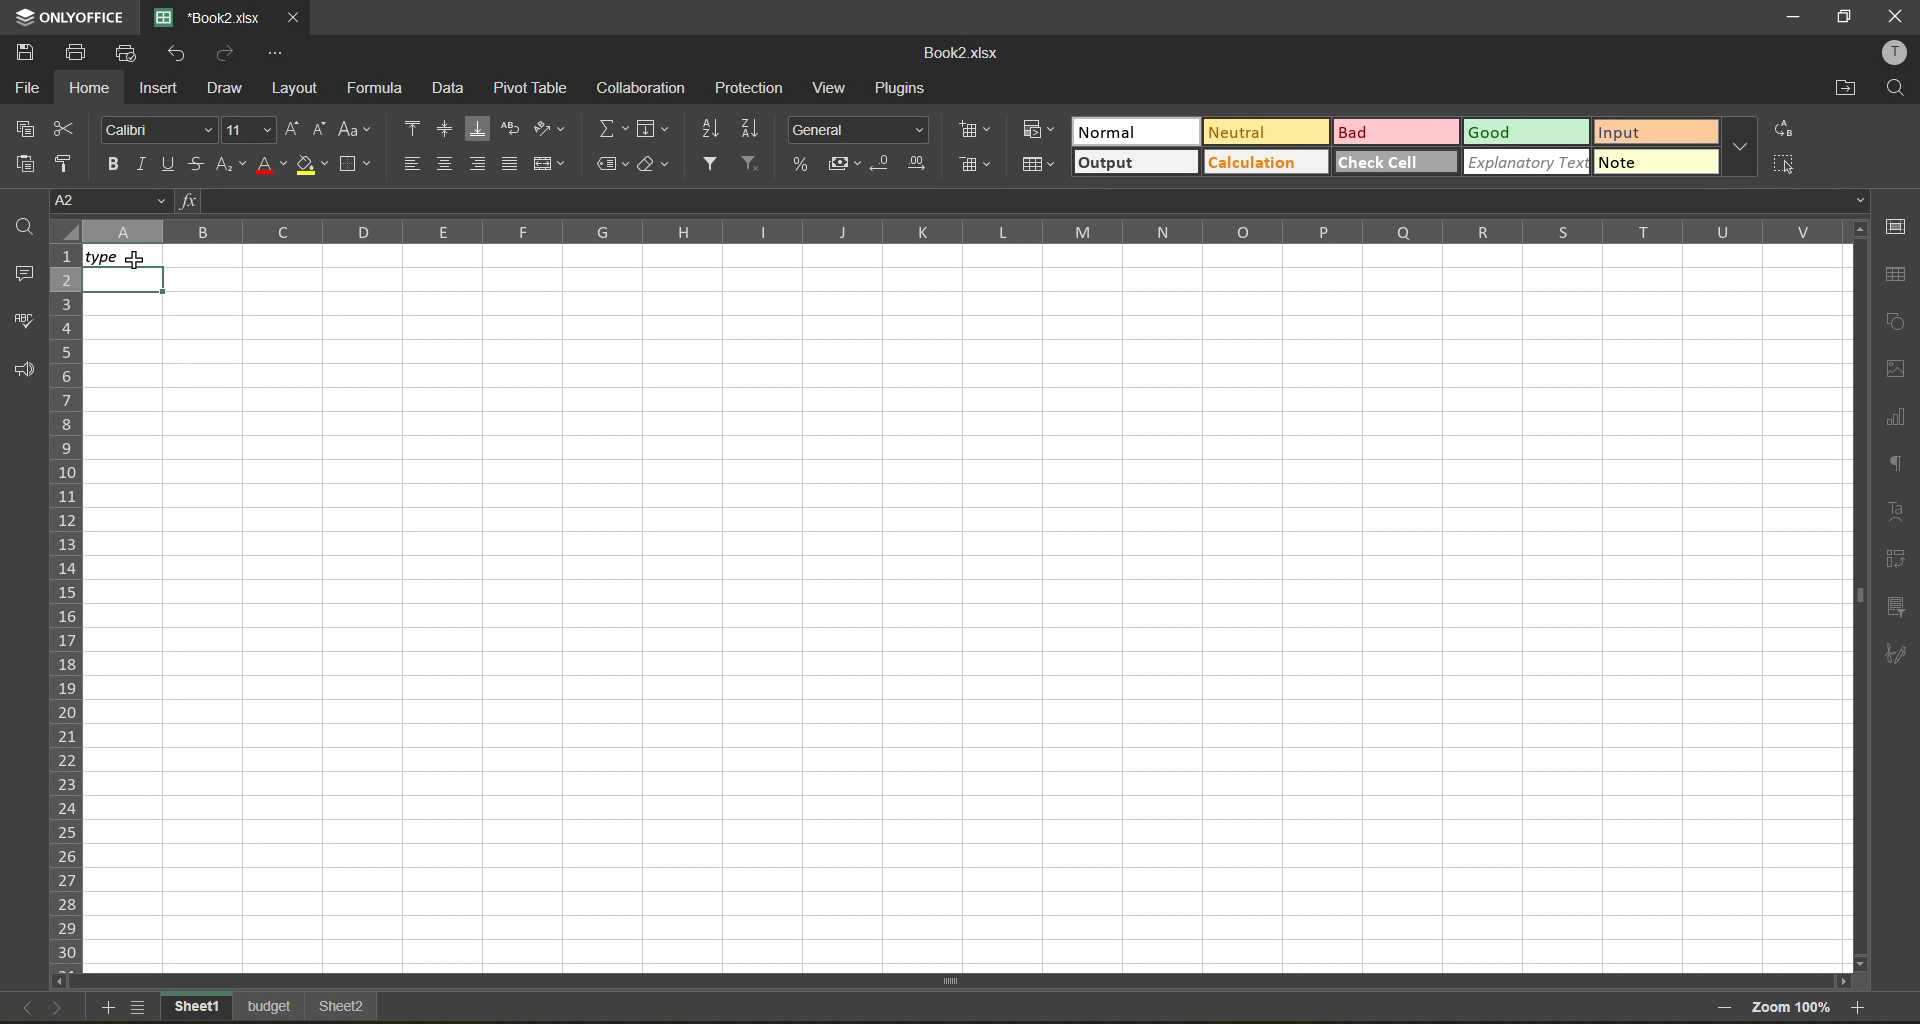 The height and width of the screenshot is (1024, 1920). Describe the element at coordinates (1785, 15) in the screenshot. I see `minimize` at that location.